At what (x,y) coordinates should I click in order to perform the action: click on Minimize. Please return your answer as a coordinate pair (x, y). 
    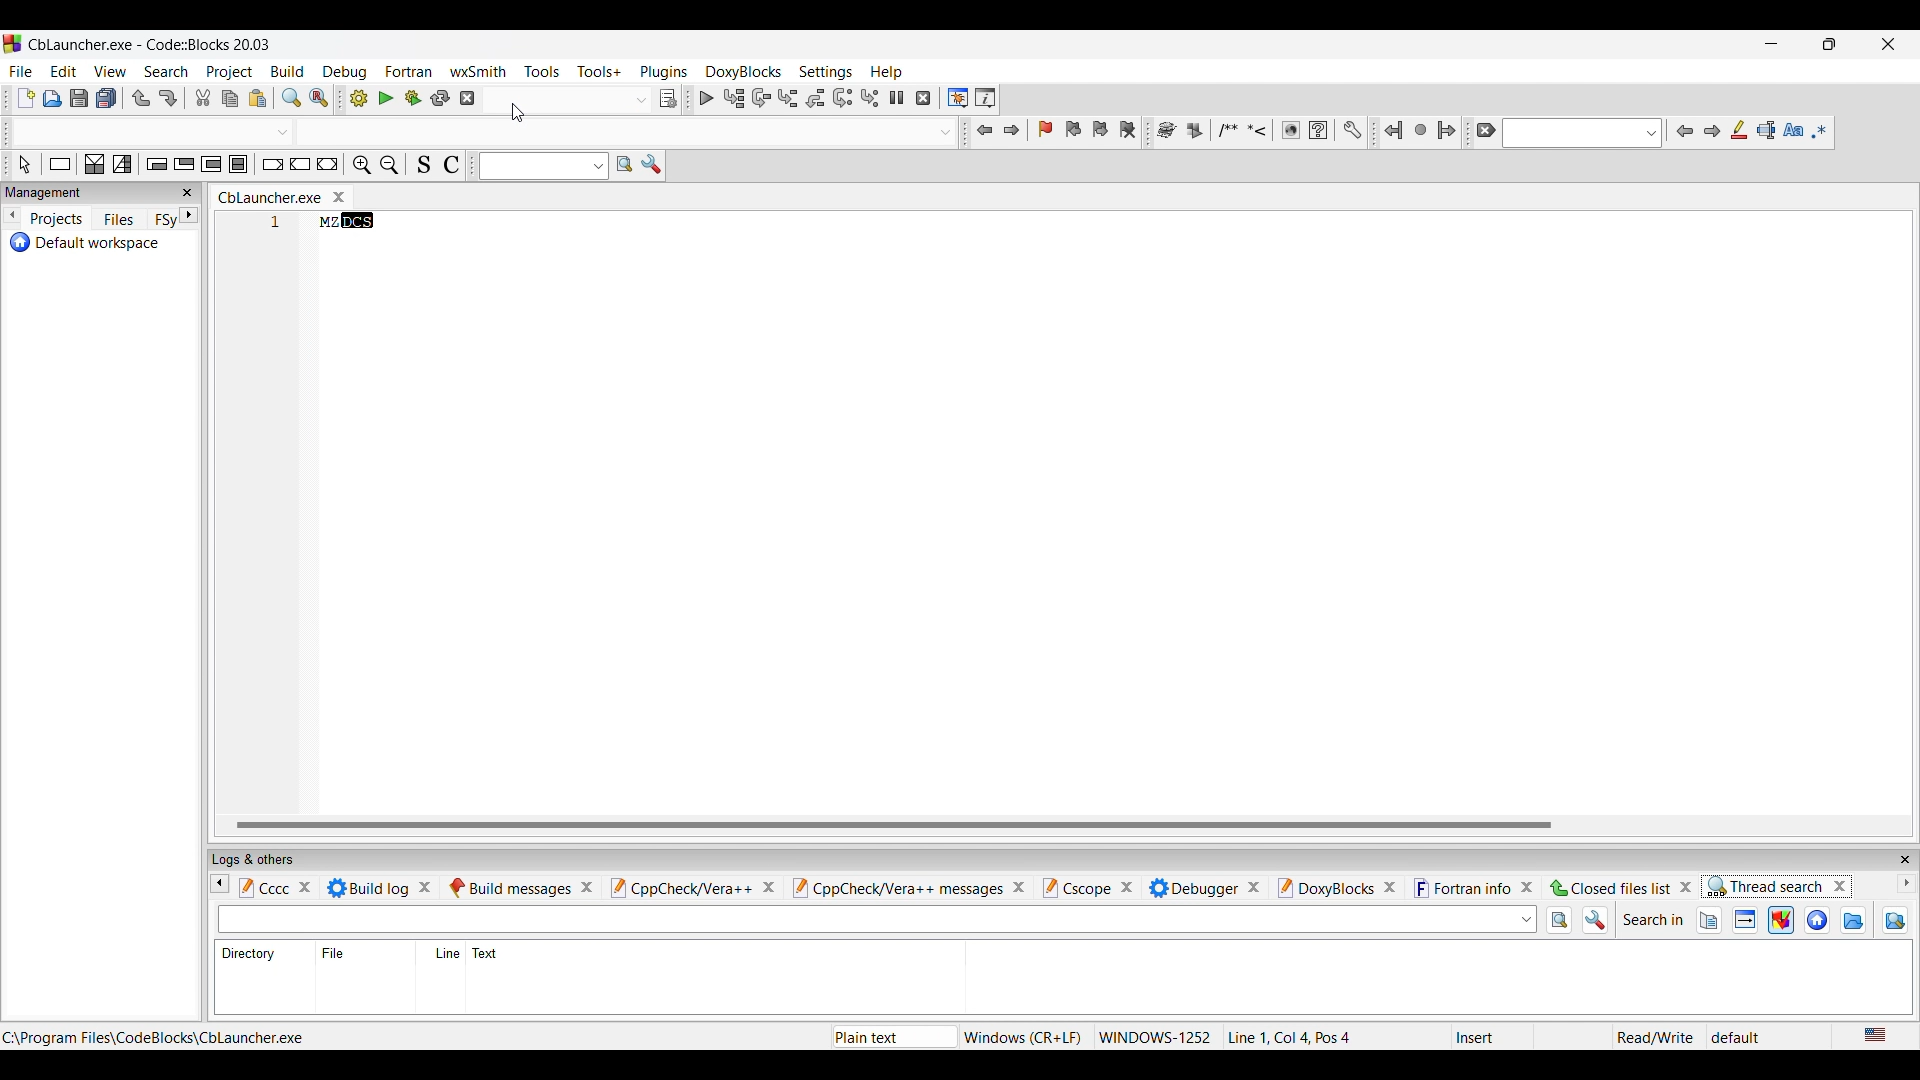
    Looking at the image, I should click on (1771, 44).